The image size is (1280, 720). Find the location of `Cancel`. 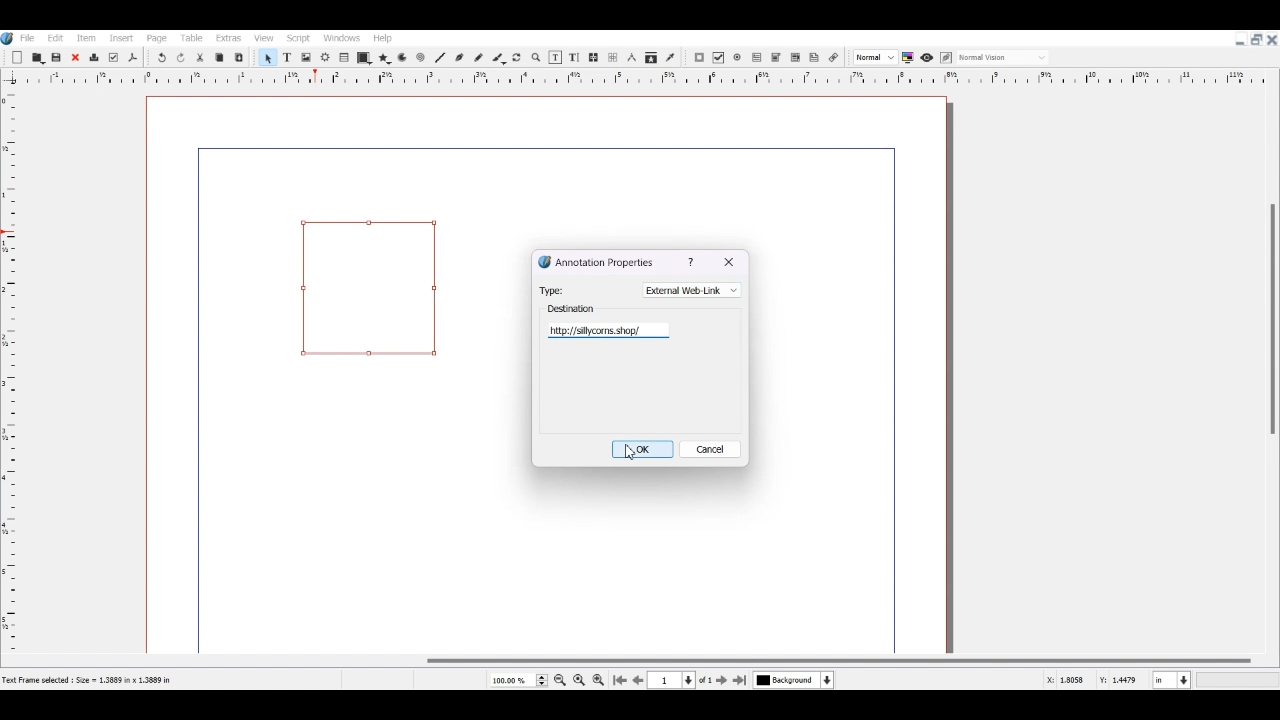

Cancel is located at coordinates (712, 449).